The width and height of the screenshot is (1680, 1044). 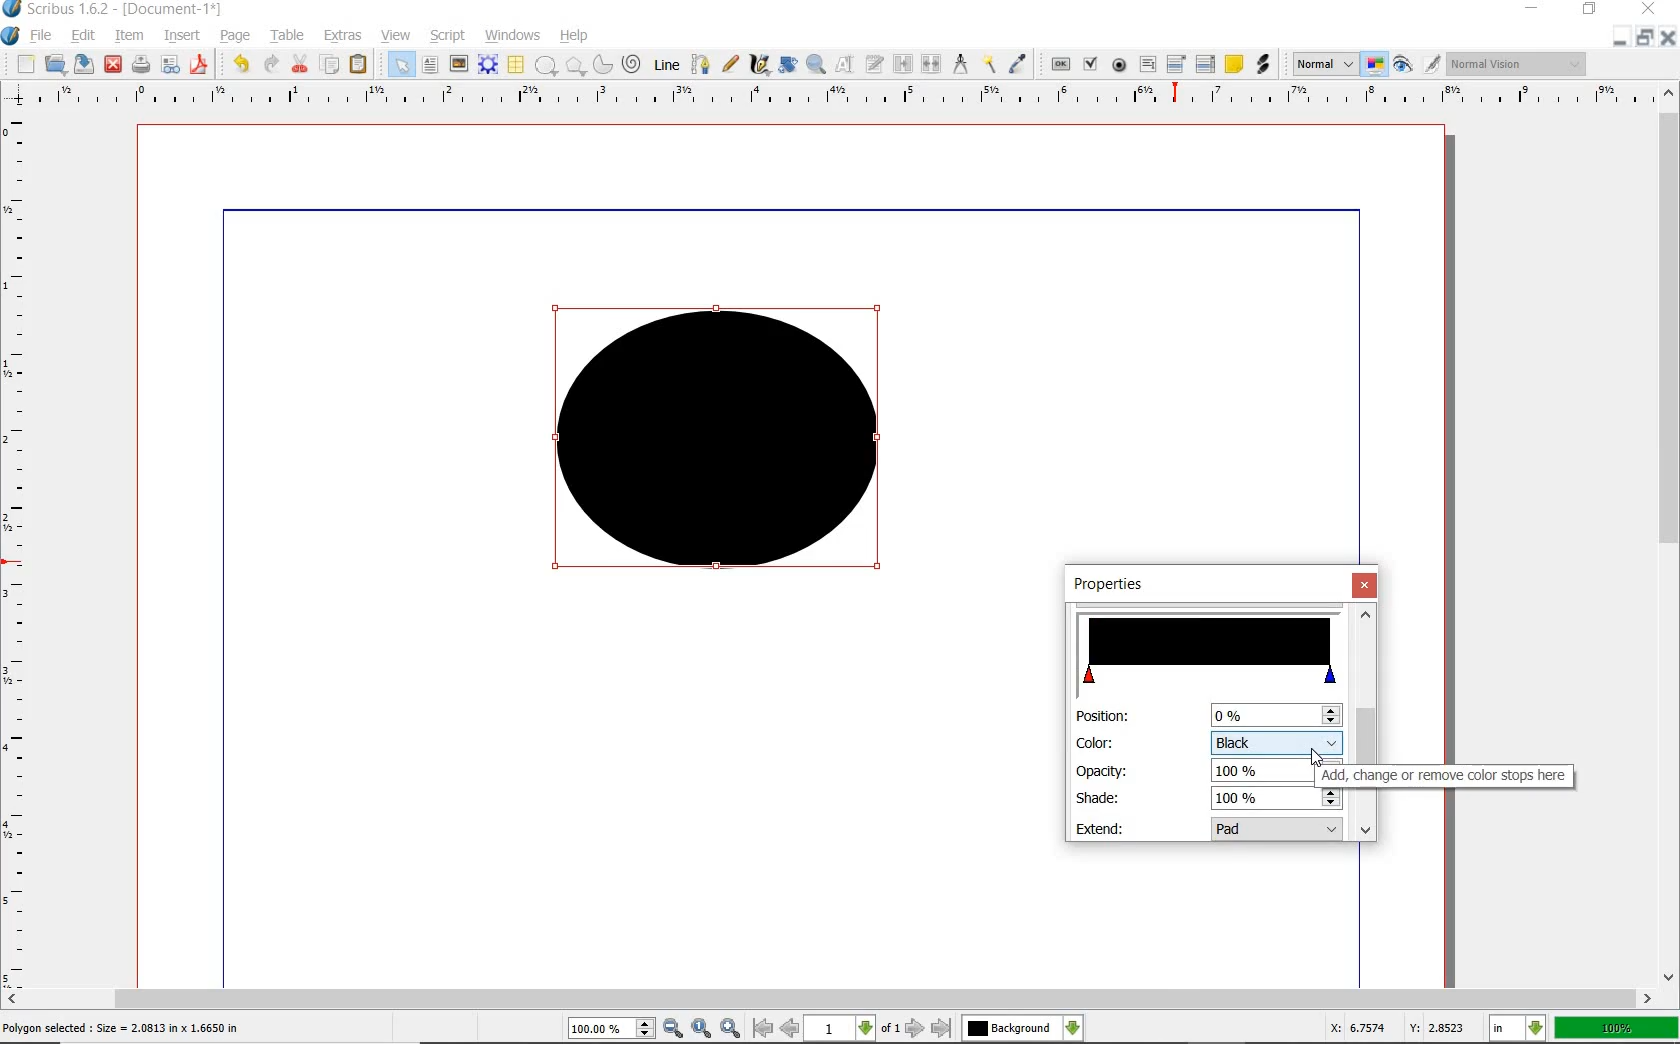 What do you see at coordinates (844, 63) in the screenshot?
I see `EDIT CONTENTS OF FRAME` at bounding box center [844, 63].